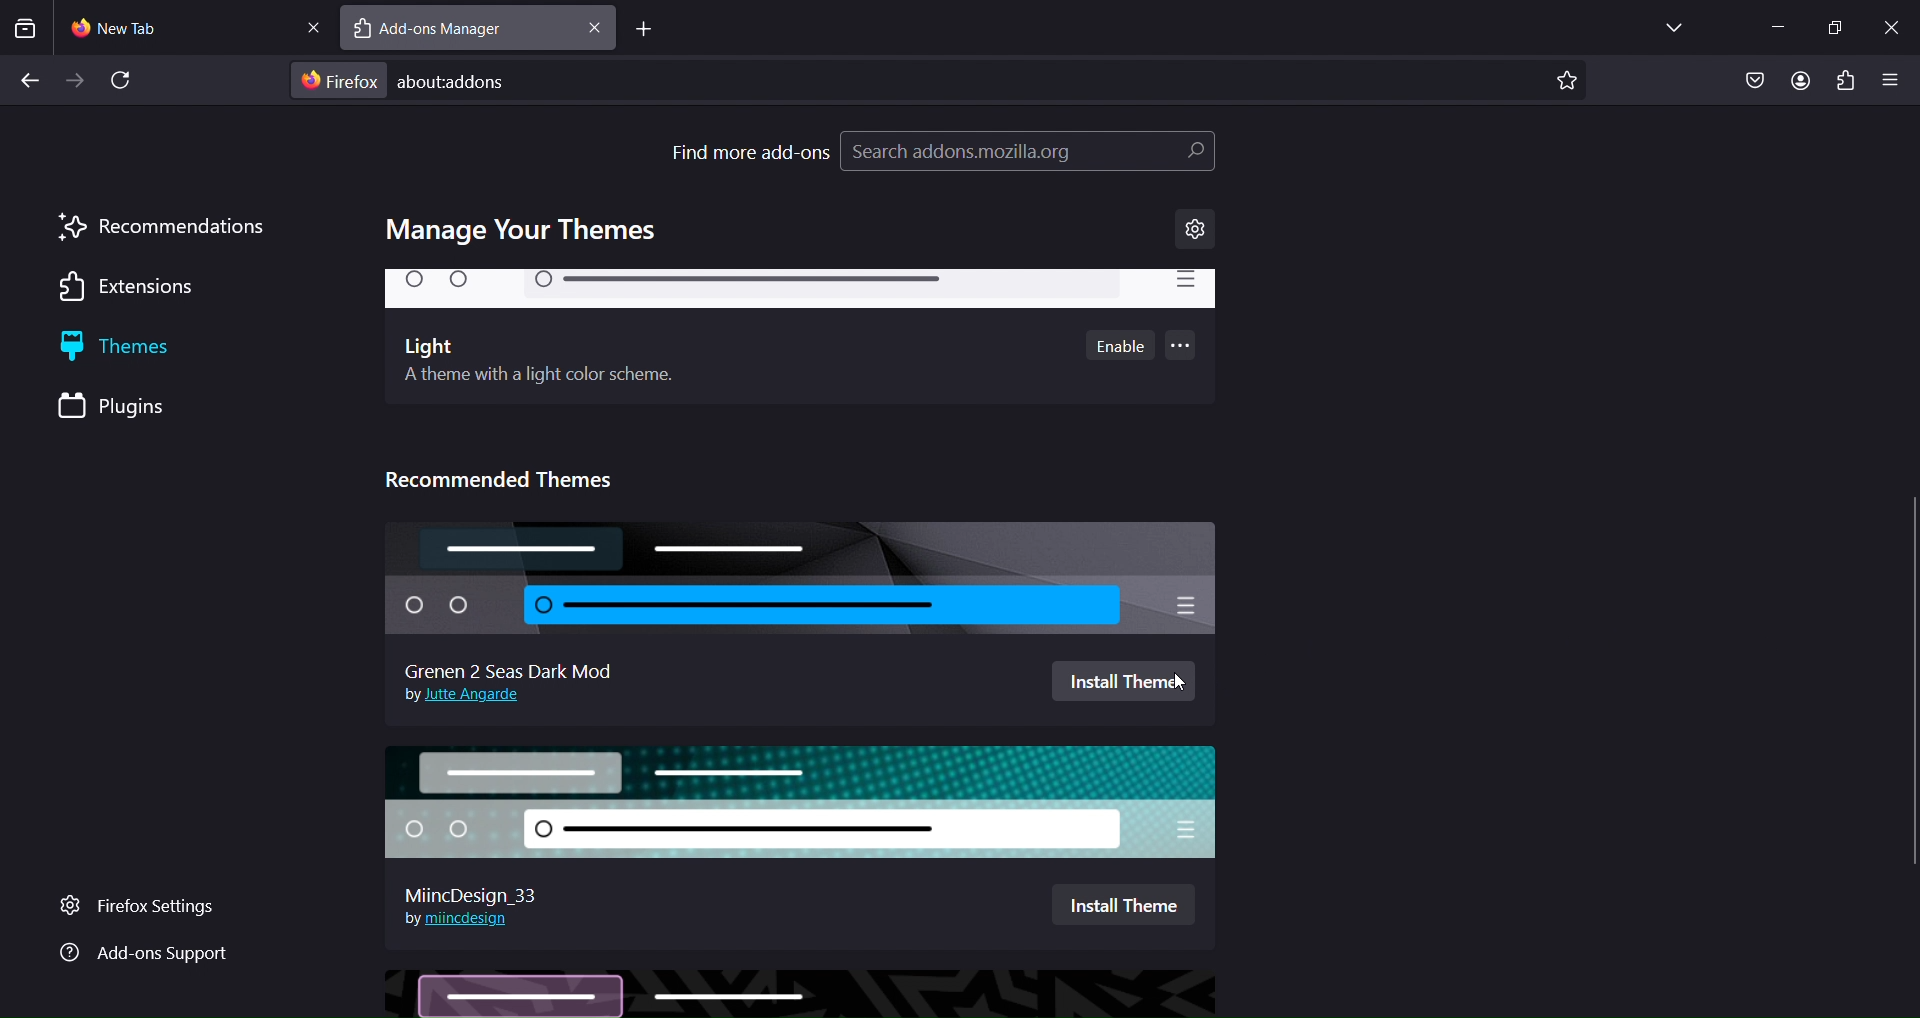  What do you see at coordinates (1123, 901) in the screenshot?
I see `install theme` at bounding box center [1123, 901].